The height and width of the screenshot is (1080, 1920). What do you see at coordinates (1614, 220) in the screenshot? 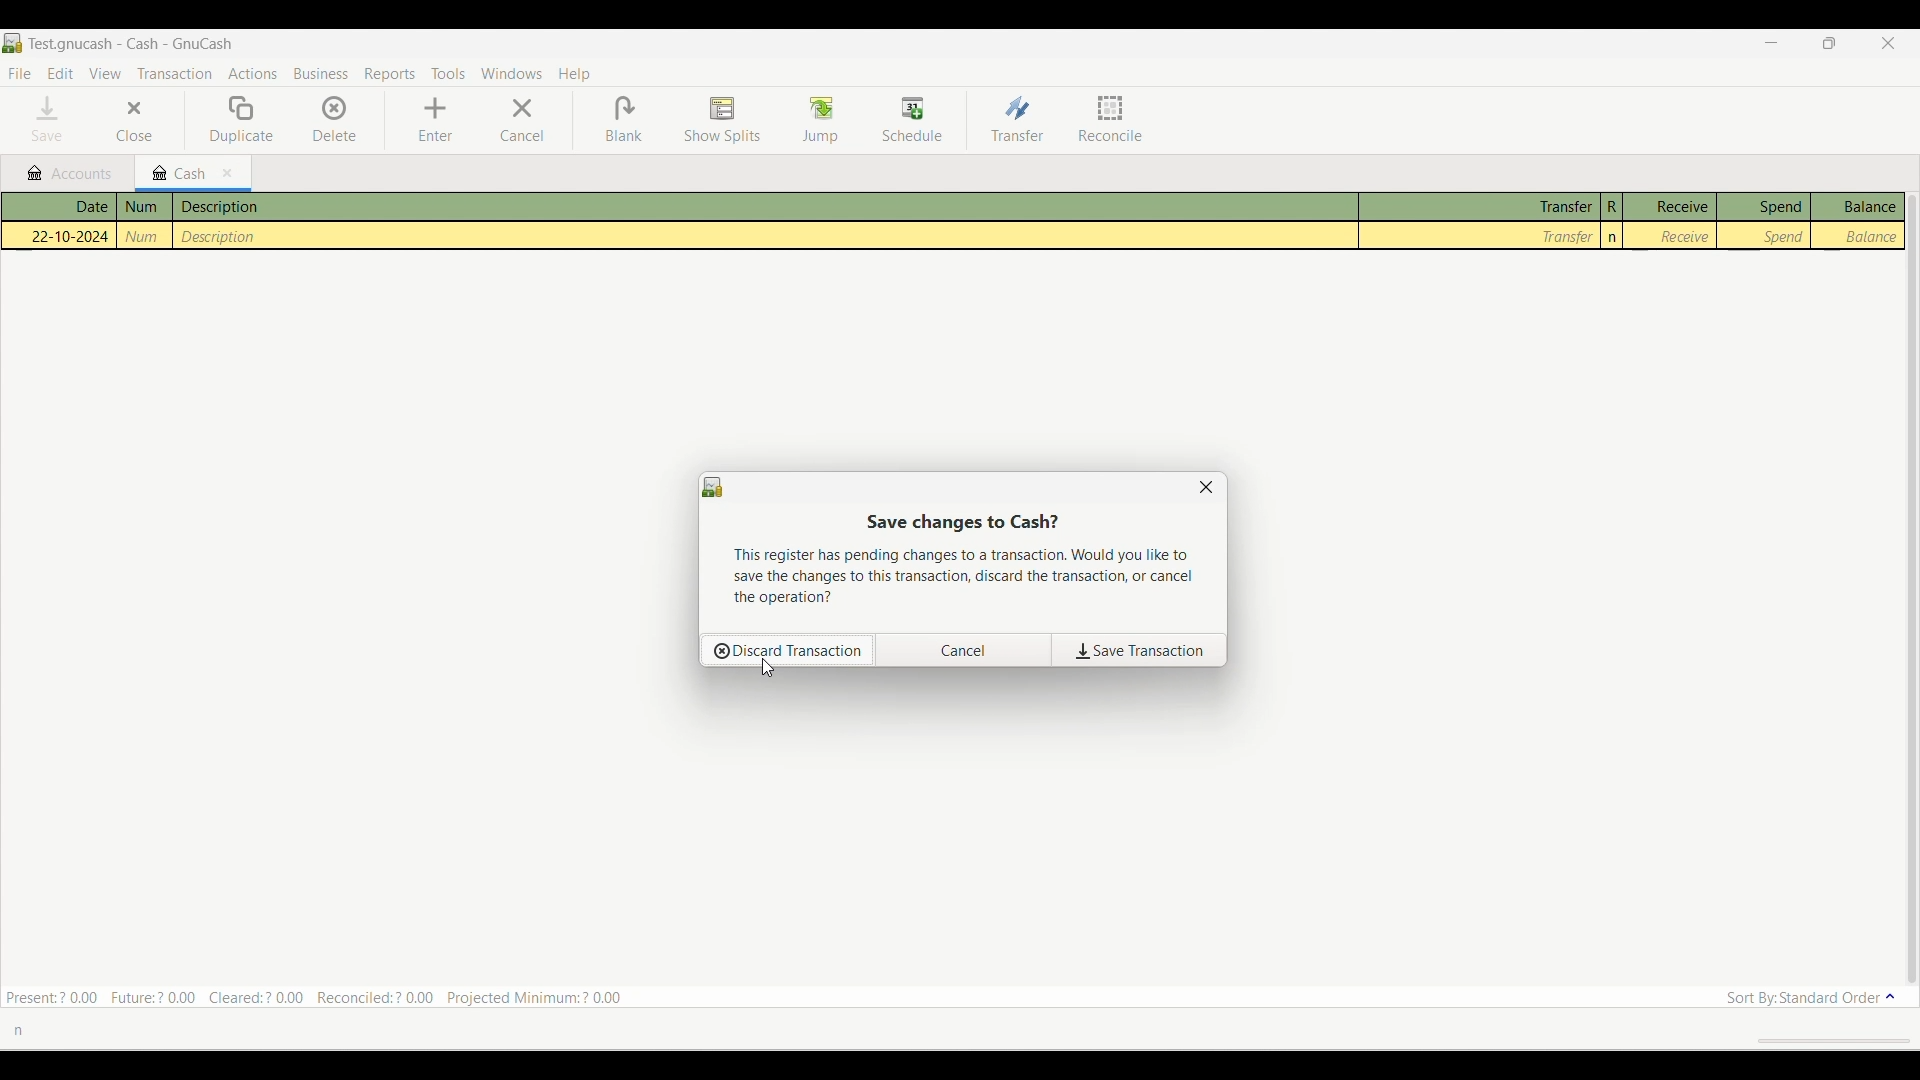
I see `R column` at bounding box center [1614, 220].